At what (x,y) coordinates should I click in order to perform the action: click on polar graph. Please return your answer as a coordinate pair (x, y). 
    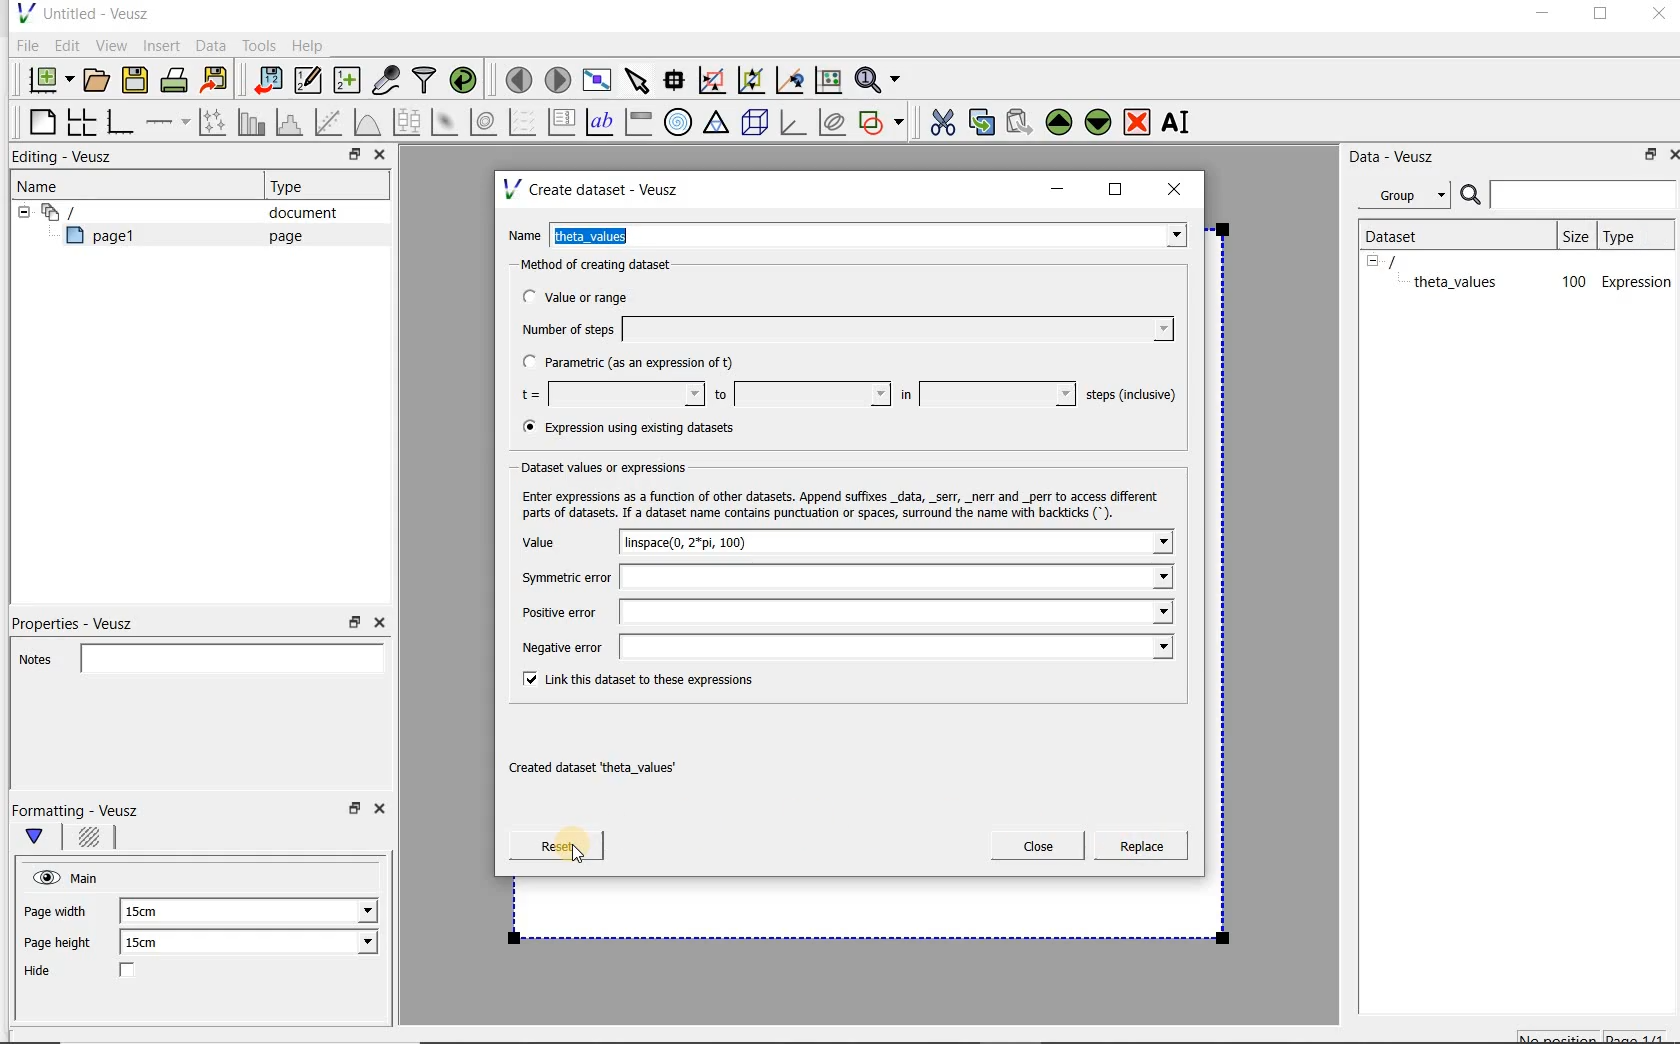
    Looking at the image, I should click on (679, 122).